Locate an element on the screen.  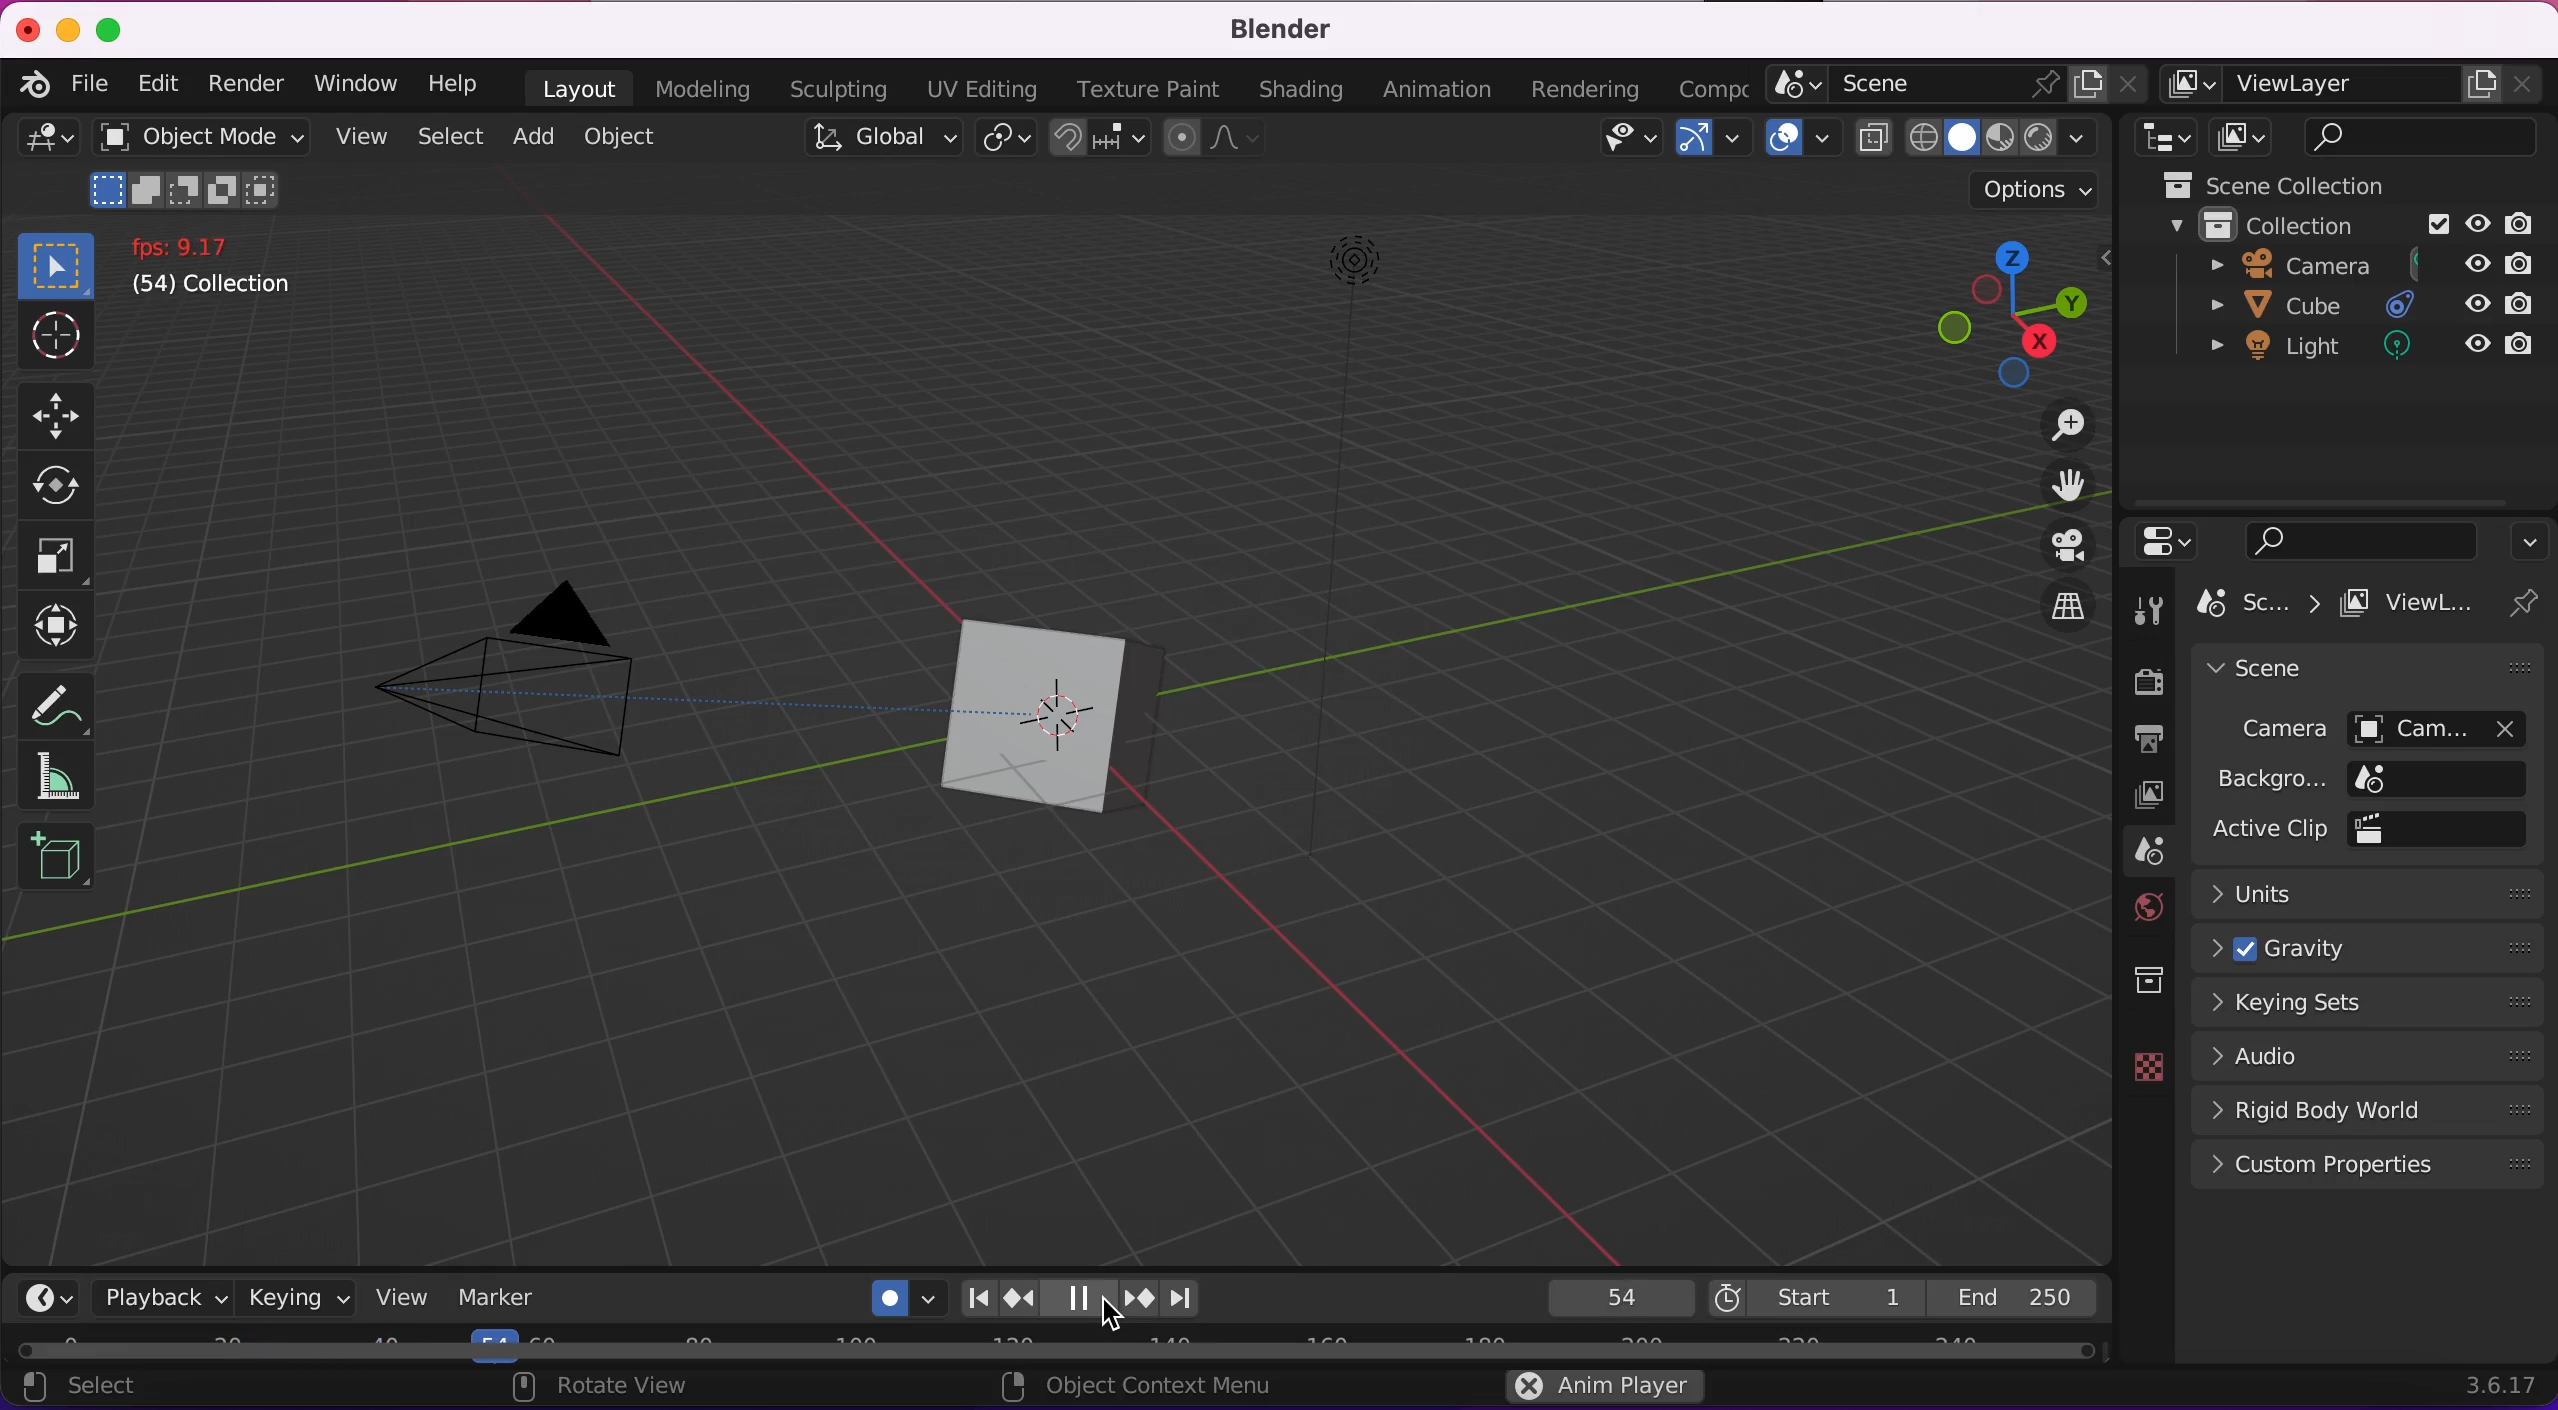
view is located at coordinates (398, 1301).